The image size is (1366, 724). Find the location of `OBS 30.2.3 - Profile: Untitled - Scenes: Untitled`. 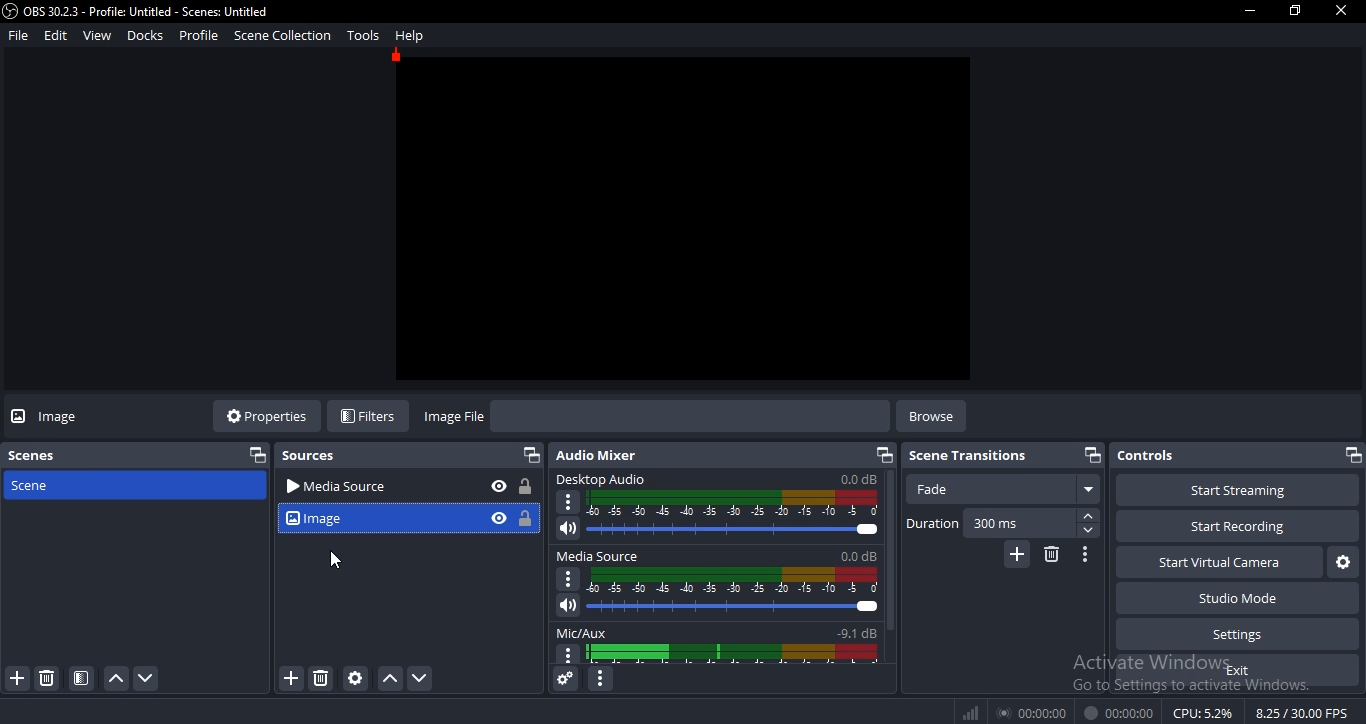

OBS 30.2.3 - Profile: Untitled - Scenes: Untitled is located at coordinates (136, 11).